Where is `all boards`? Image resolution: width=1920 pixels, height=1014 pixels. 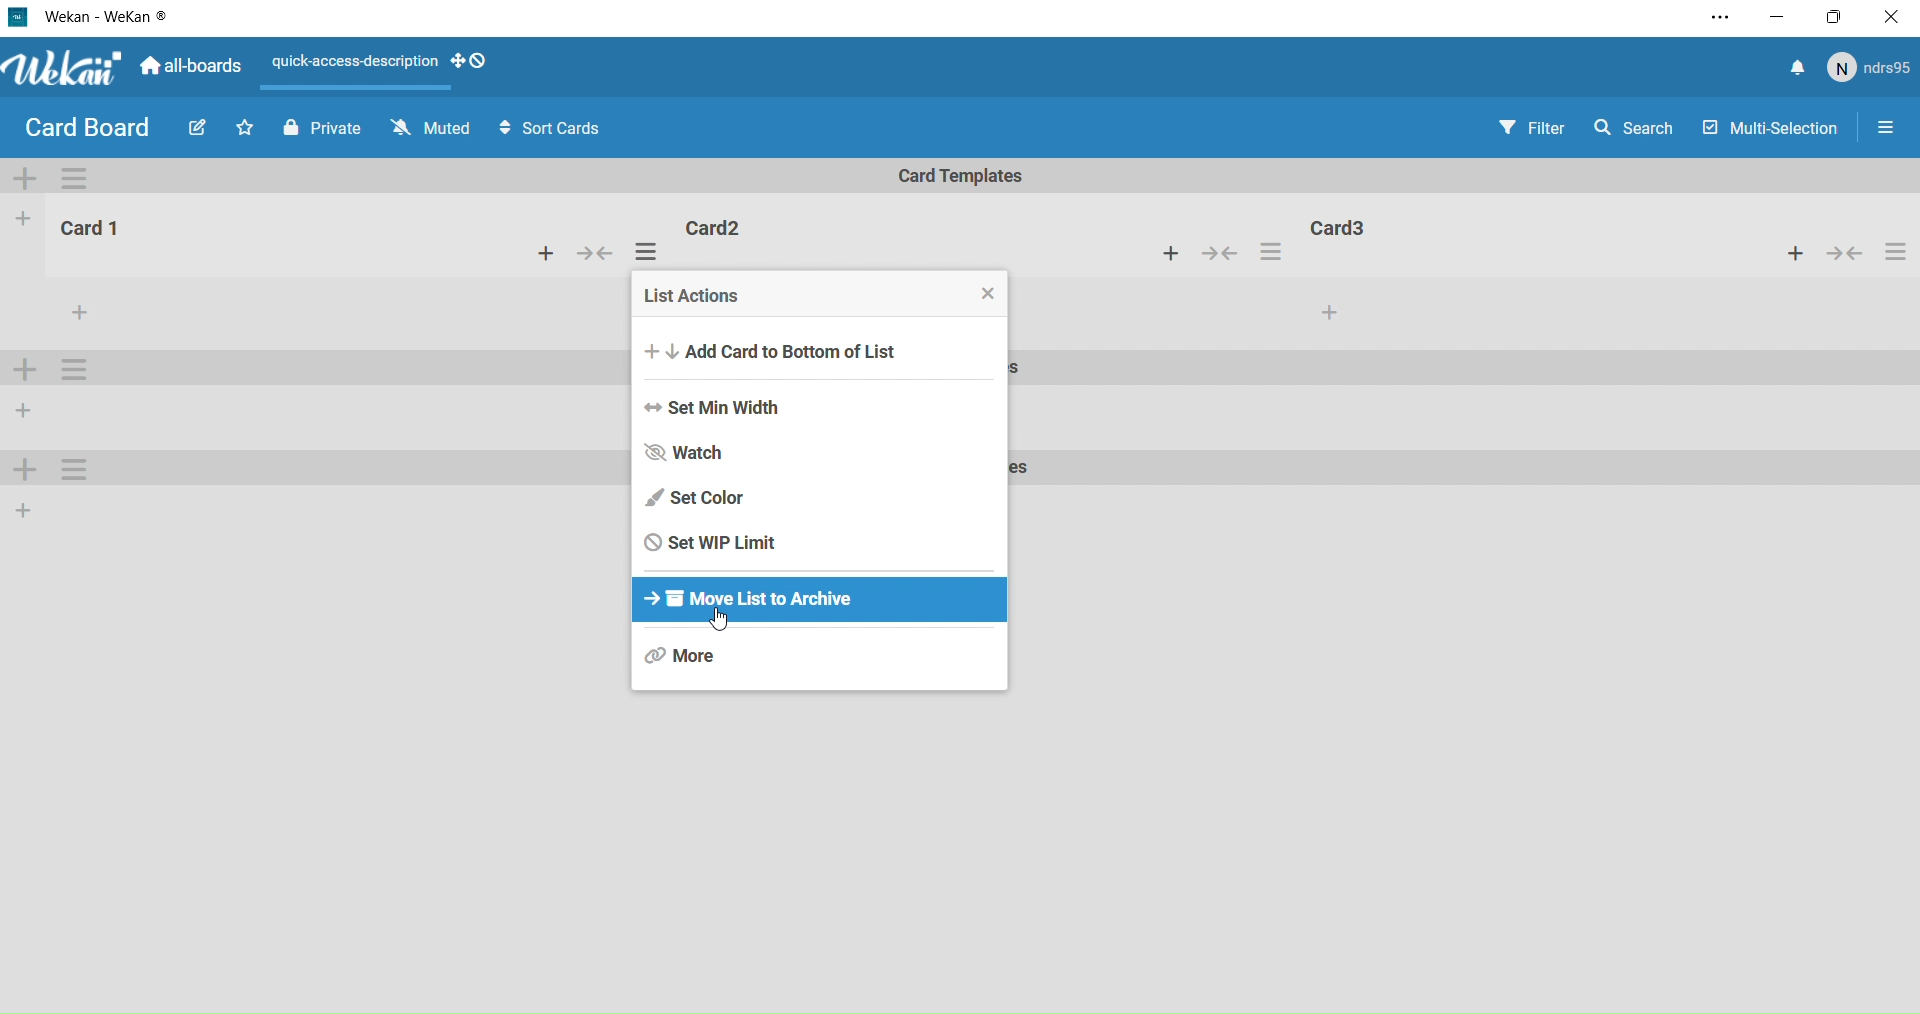 all boards is located at coordinates (190, 72).